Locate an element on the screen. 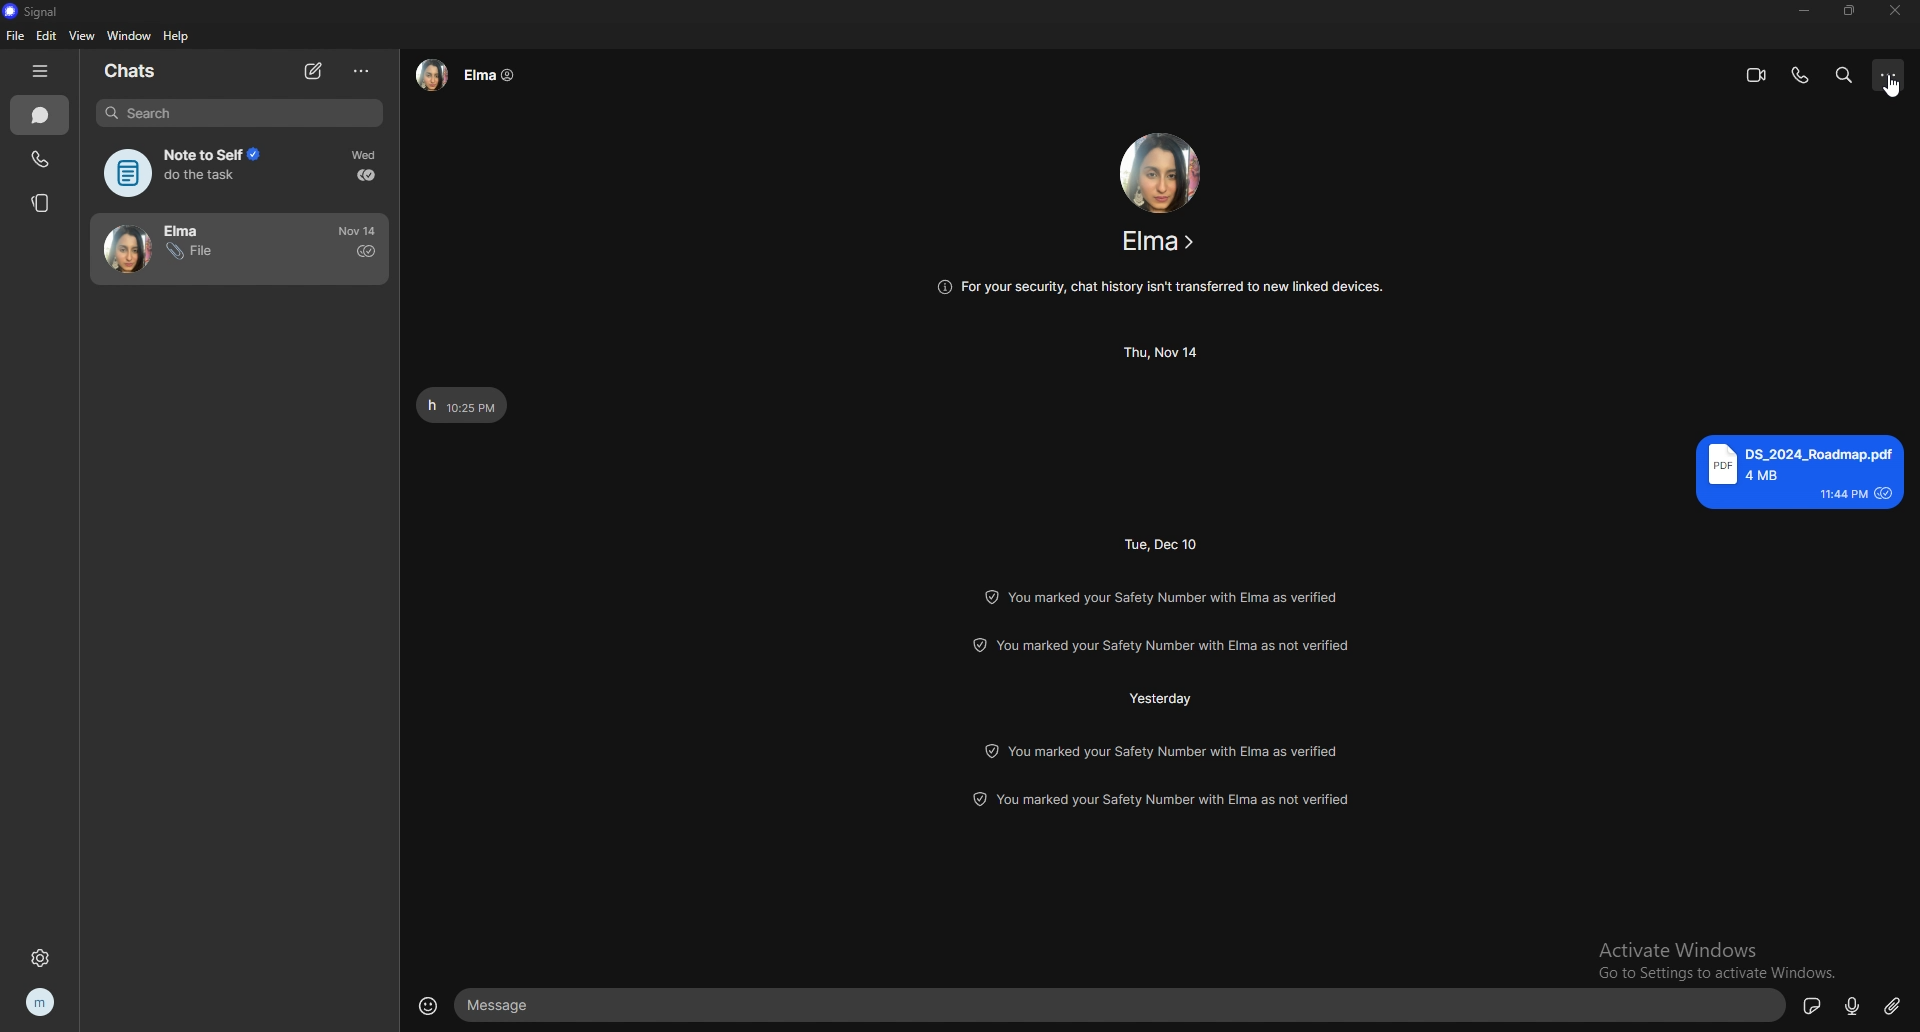 This screenshot has height=1032, width=1920. contact info is located at coordinates (469, 74).